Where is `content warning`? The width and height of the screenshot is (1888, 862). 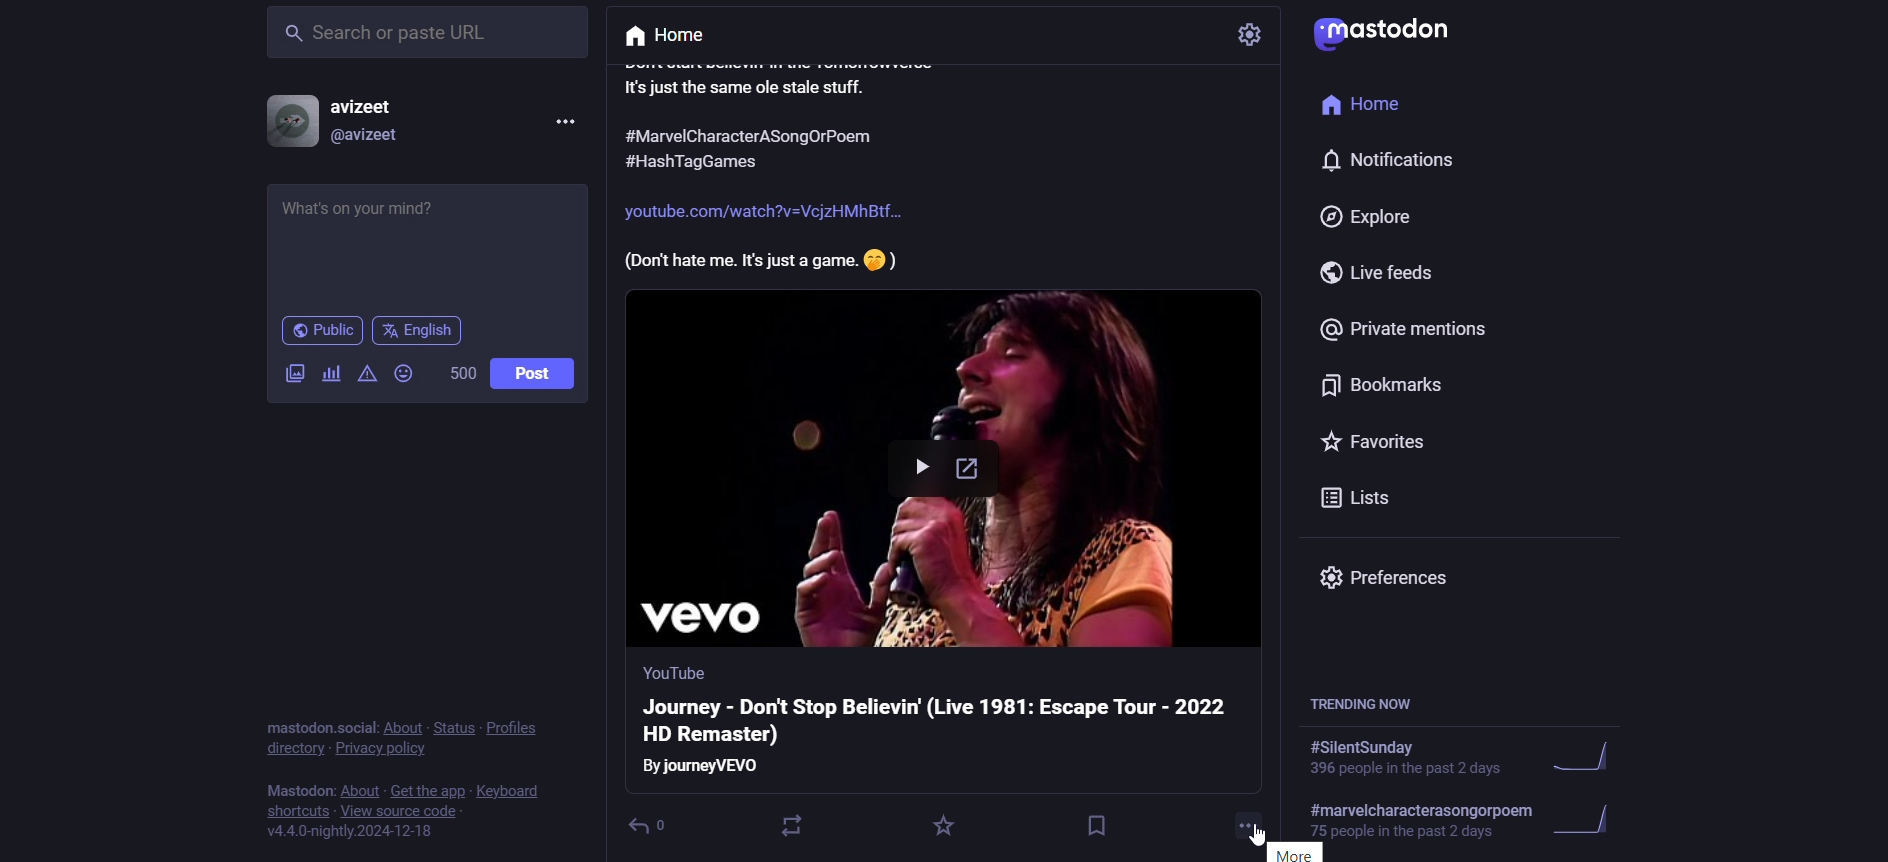 content warning is located at coordinates (366, 377).